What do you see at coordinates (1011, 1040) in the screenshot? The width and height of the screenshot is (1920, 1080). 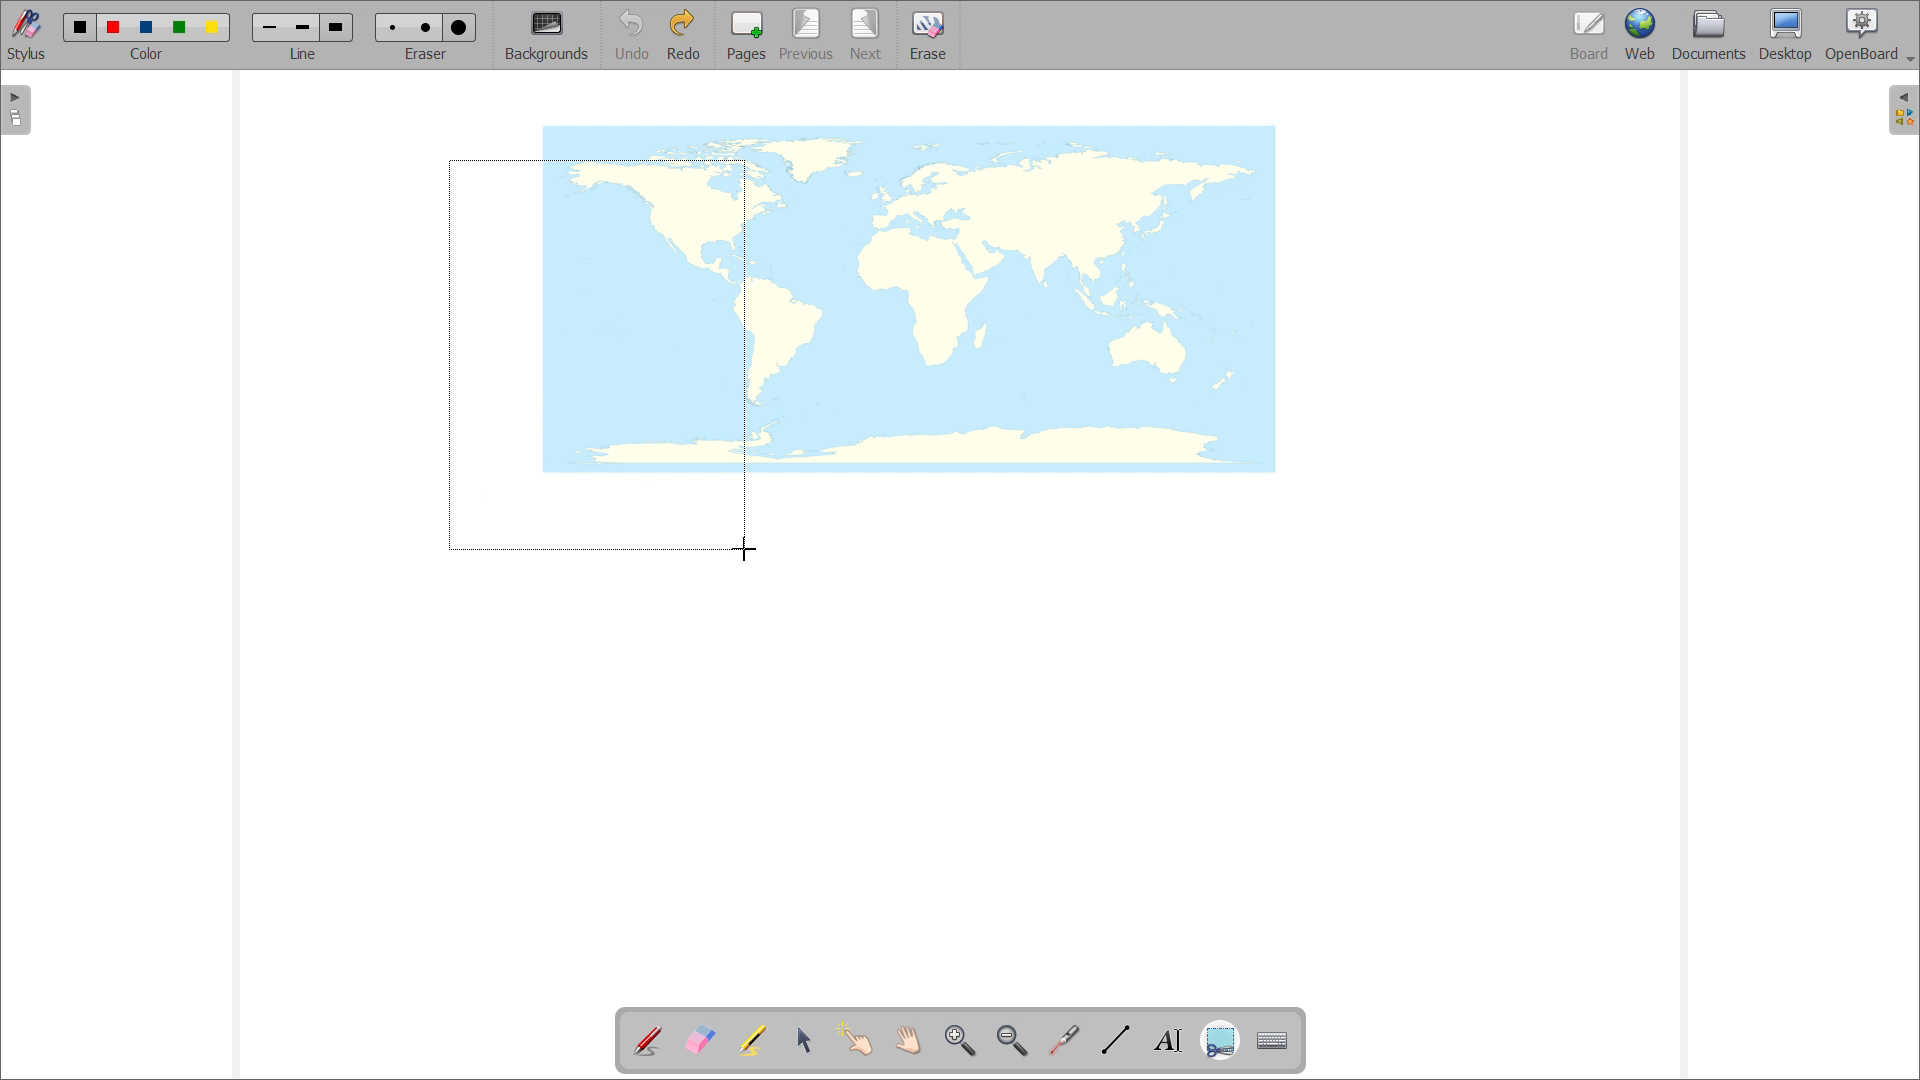 I see `zoom out` at bounding box center [1011, 1040].